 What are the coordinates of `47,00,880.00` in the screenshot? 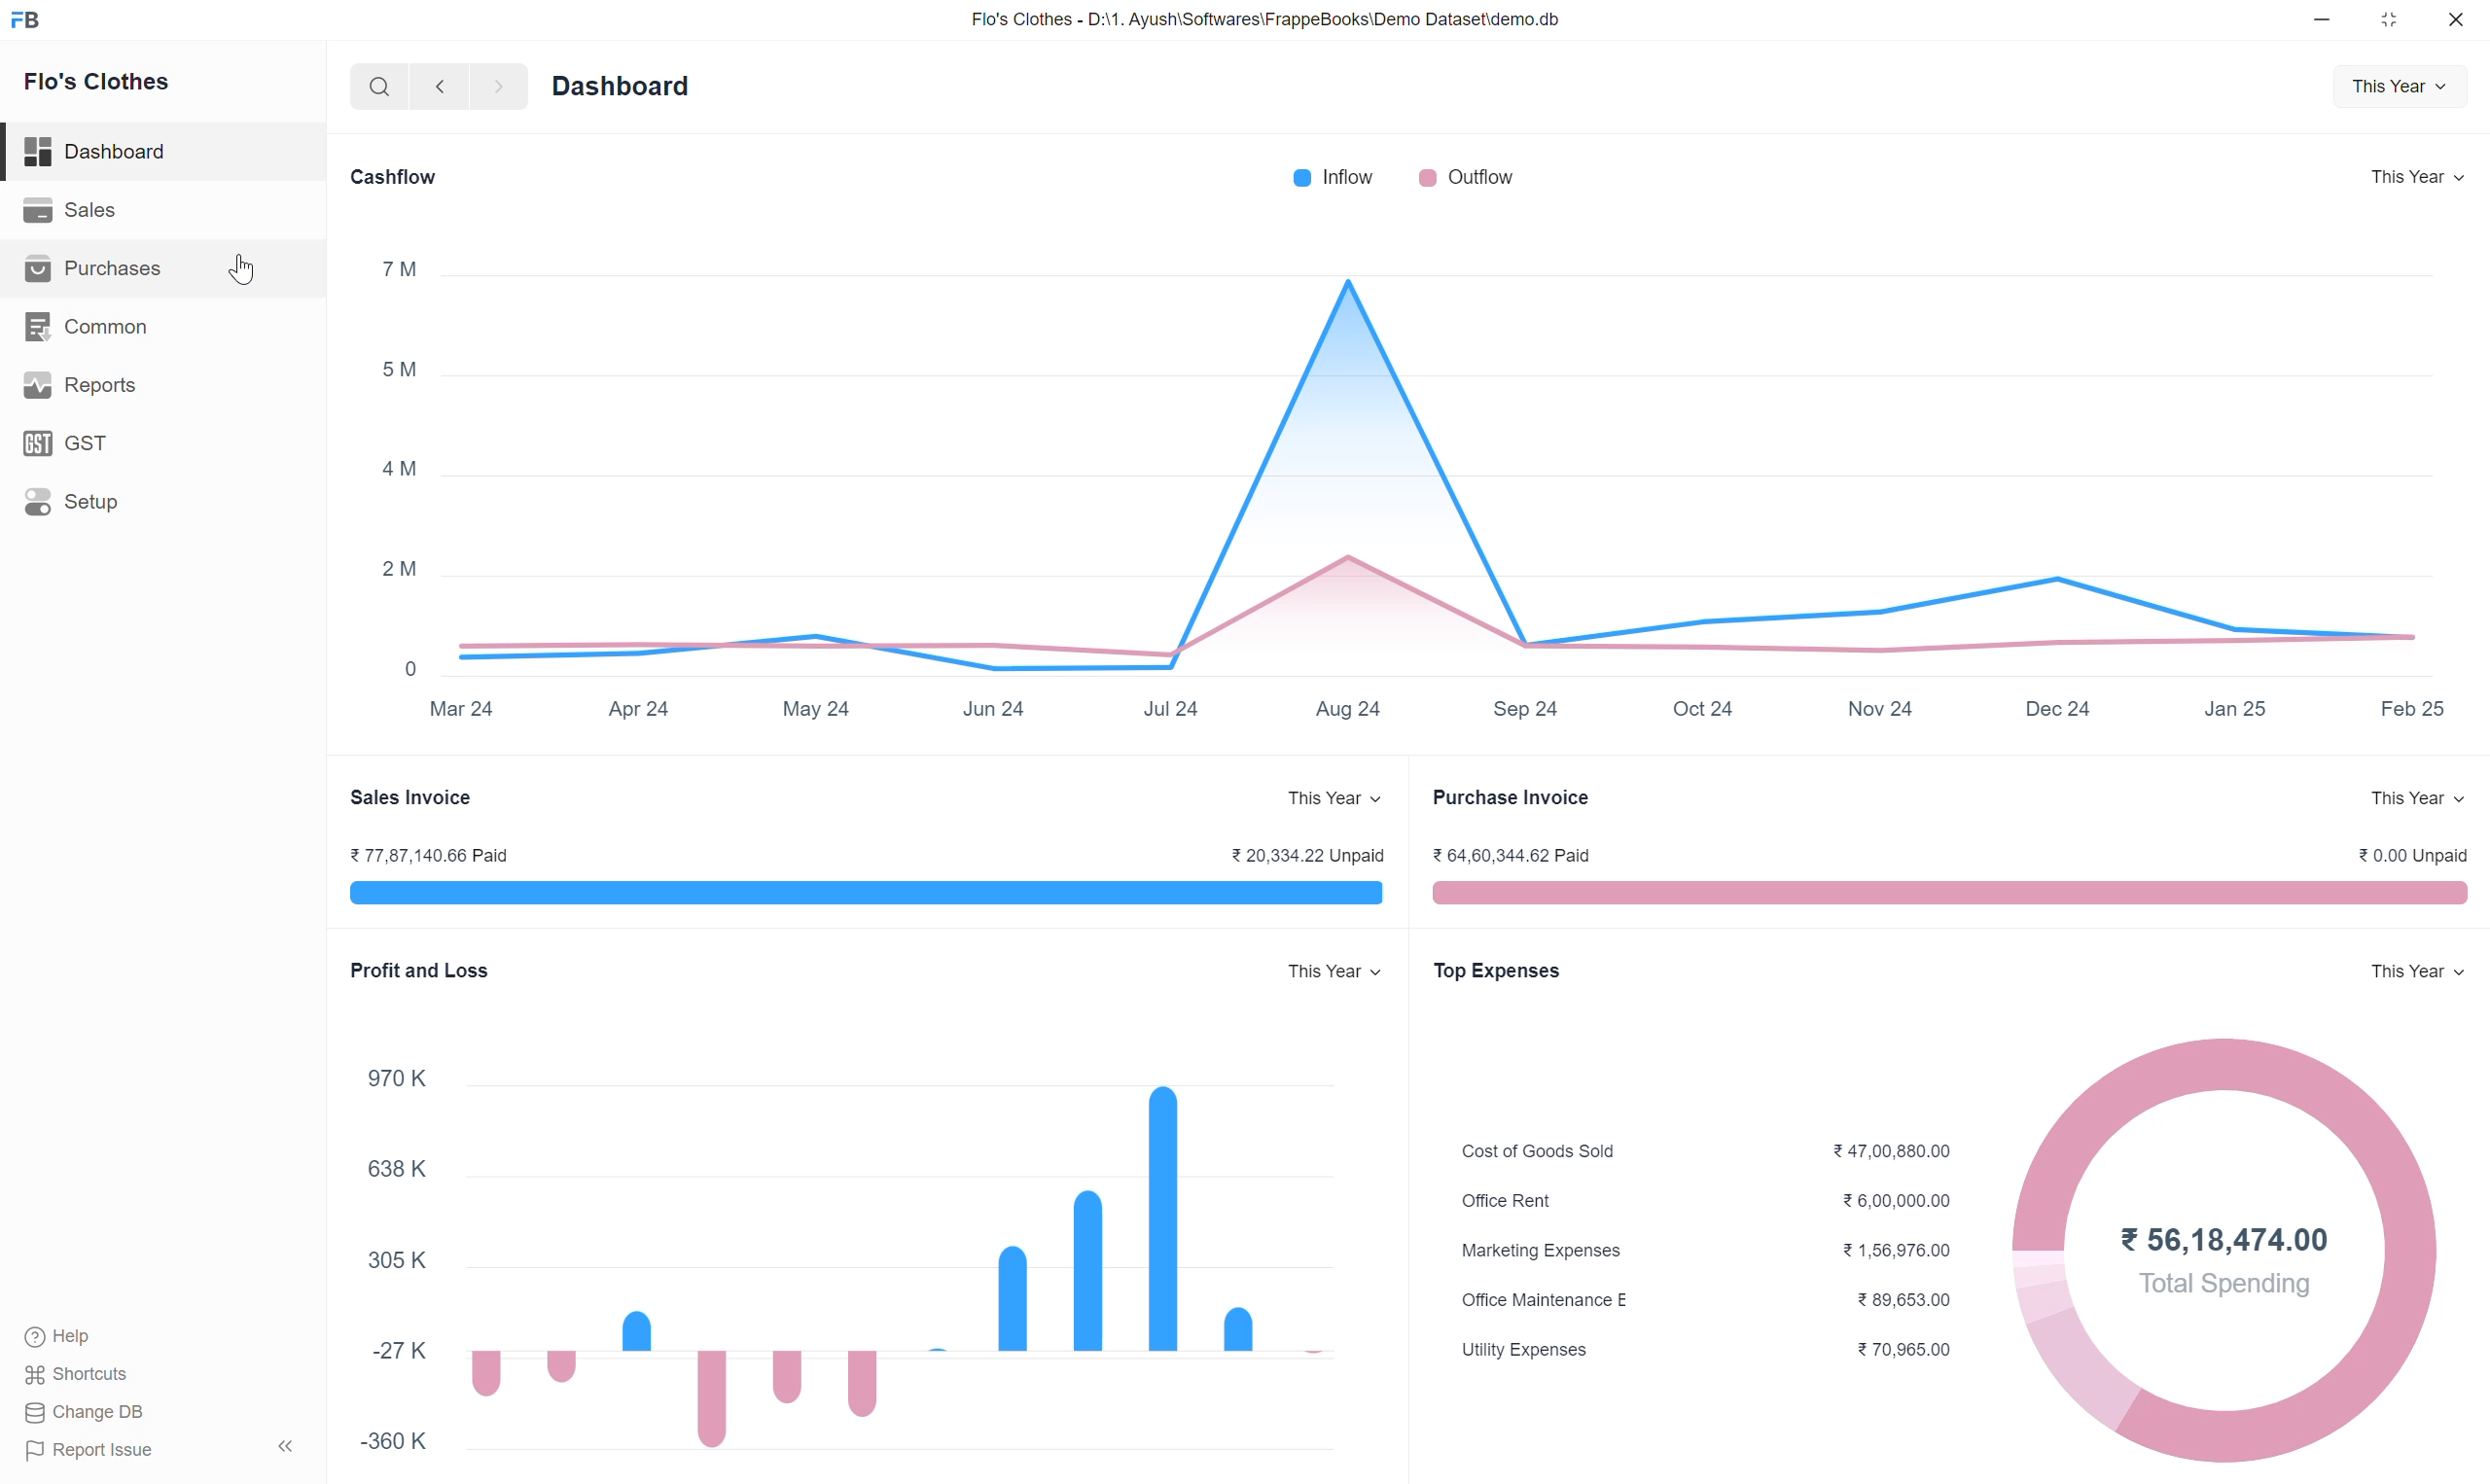 It's located at (1892, 1151).